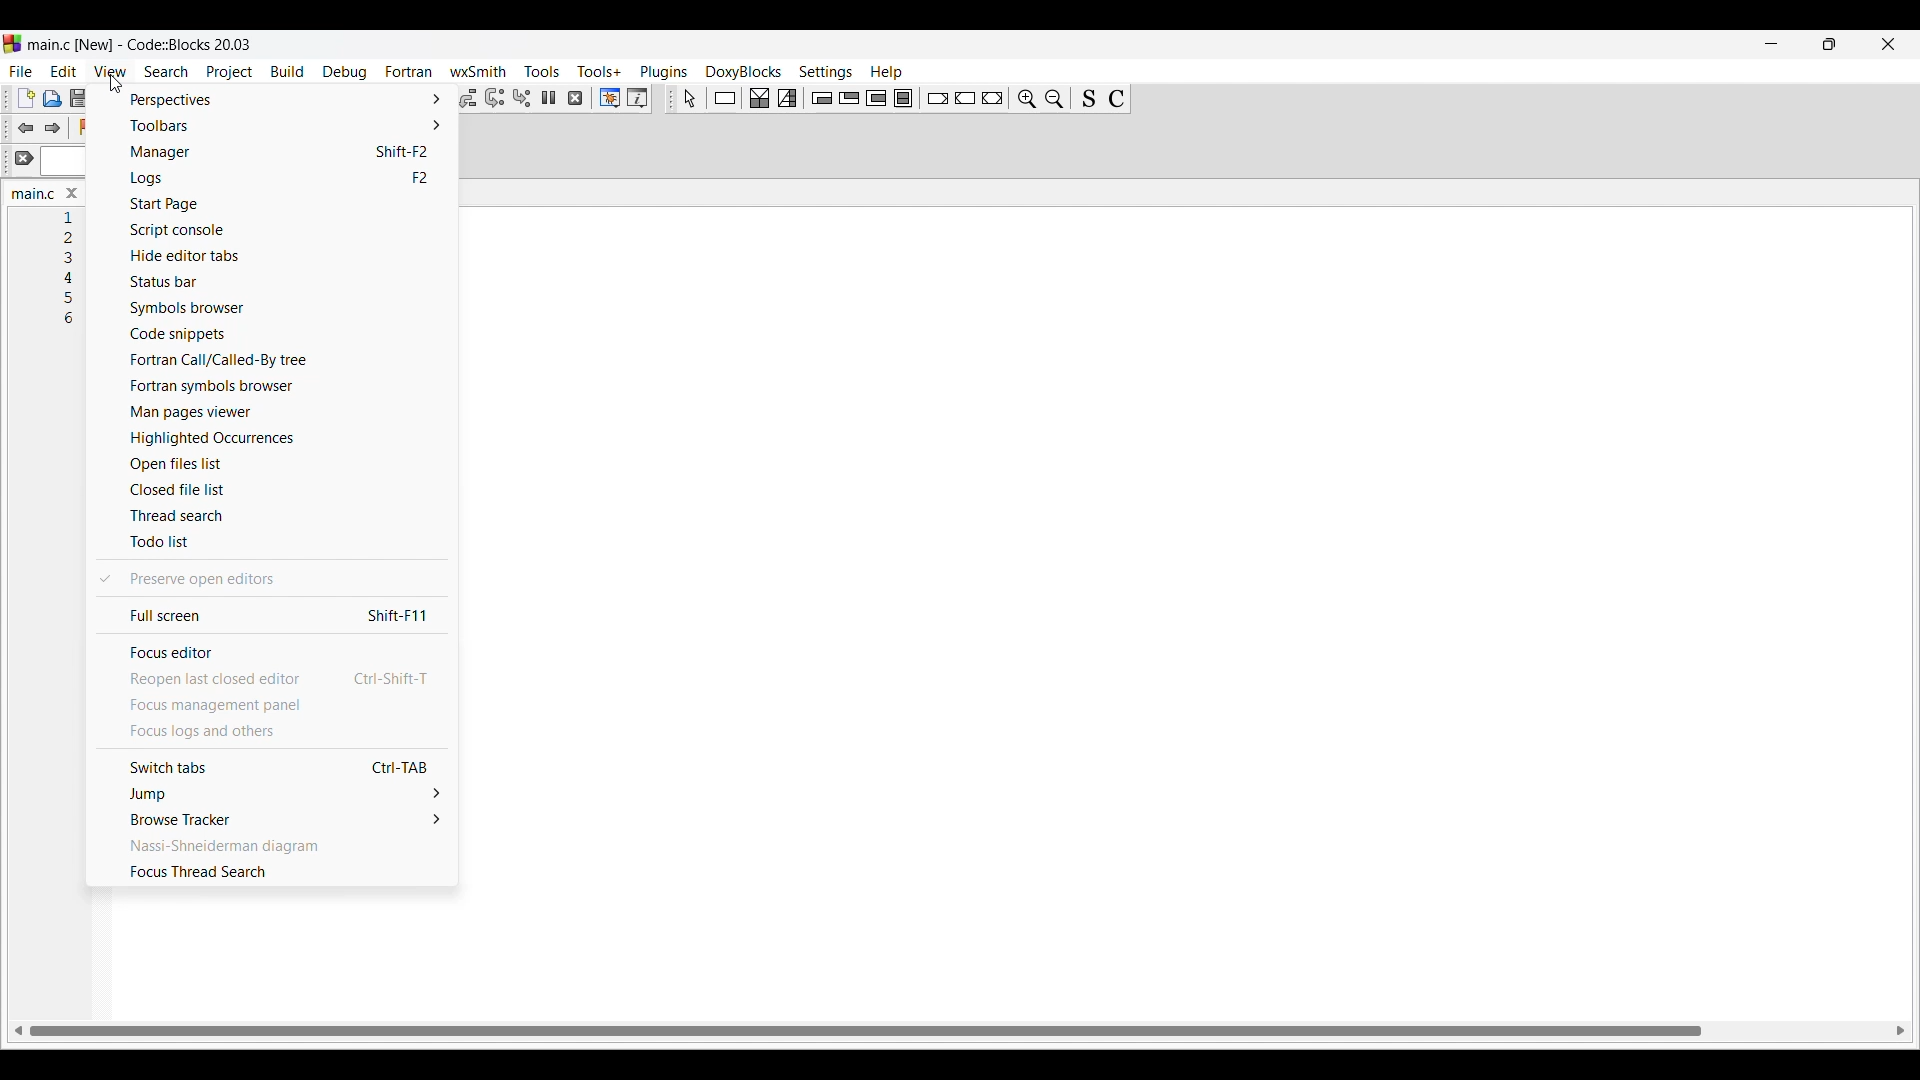 Image resolution: width=1920 pixels, height=1080 pixels. I want to click on Step into instruction, so click(522, 98).